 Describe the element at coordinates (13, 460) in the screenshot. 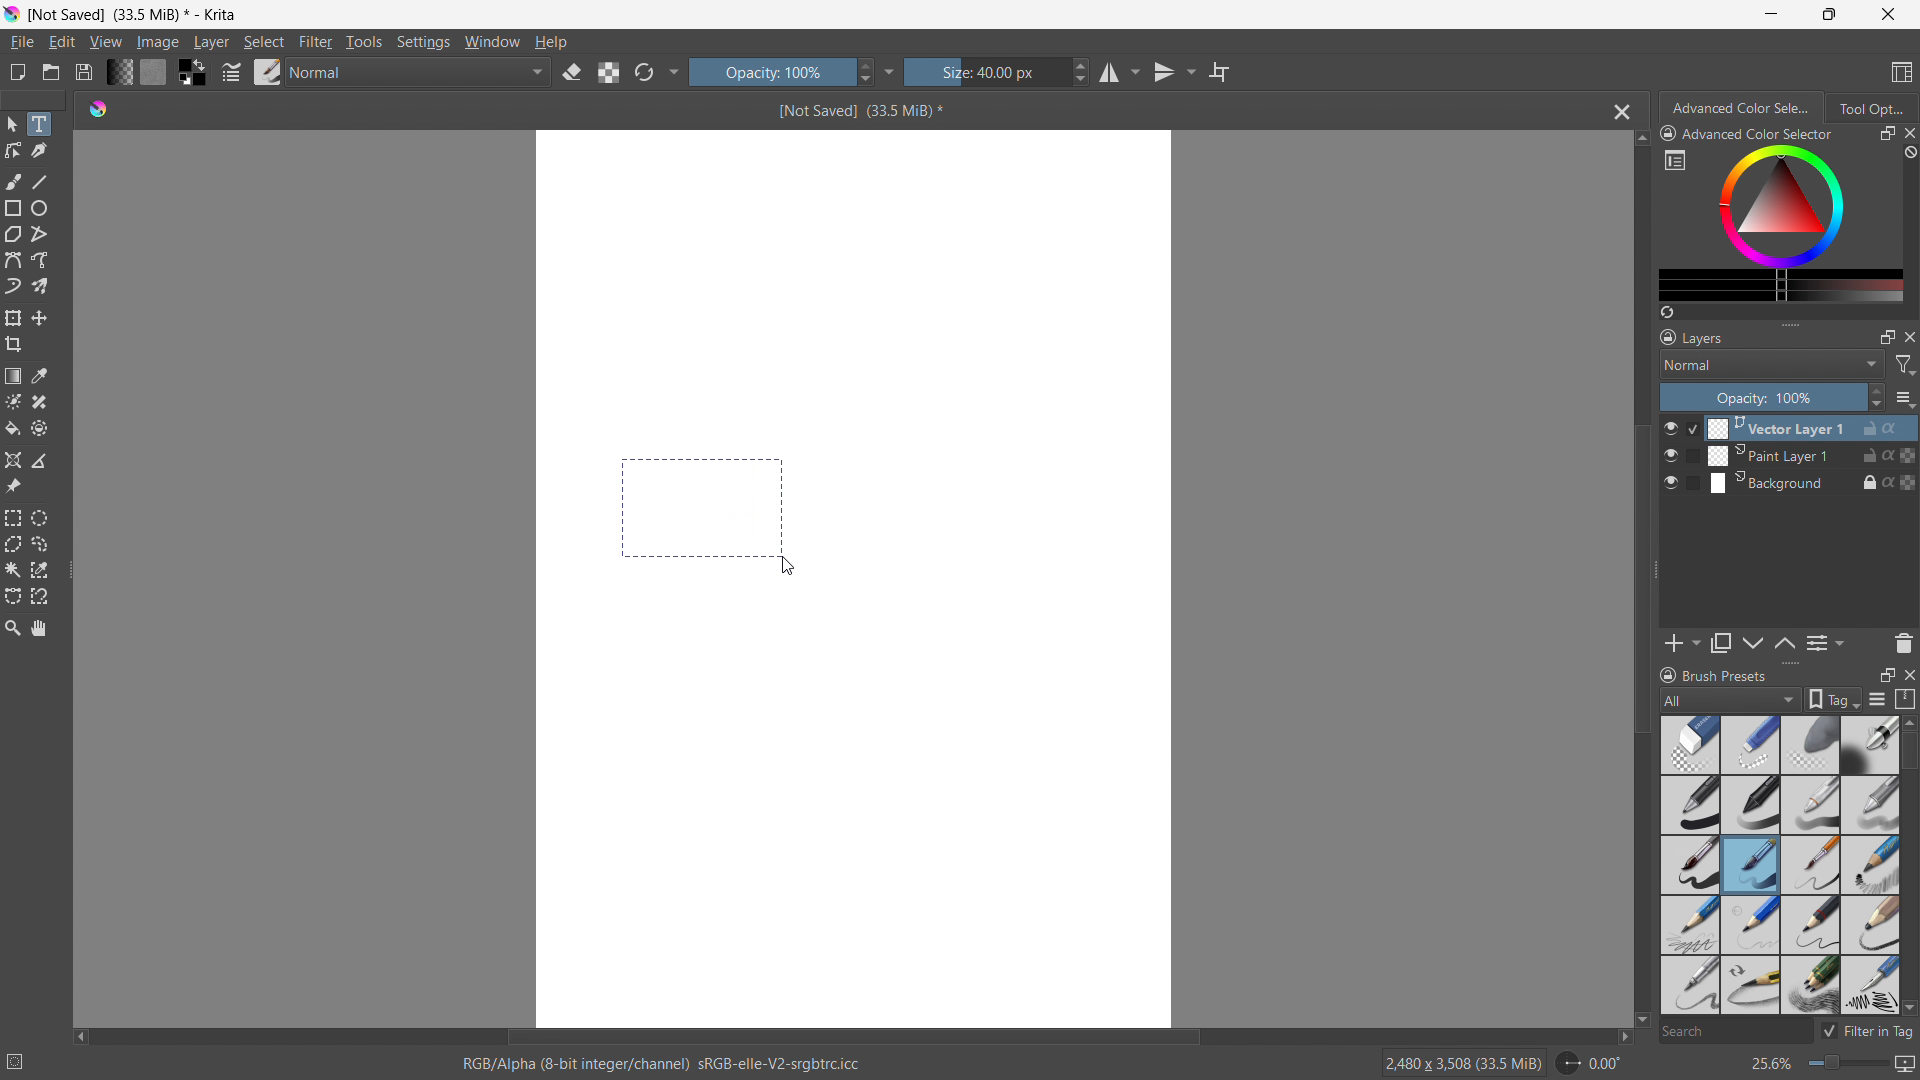

I see `assistant tool` at that location.